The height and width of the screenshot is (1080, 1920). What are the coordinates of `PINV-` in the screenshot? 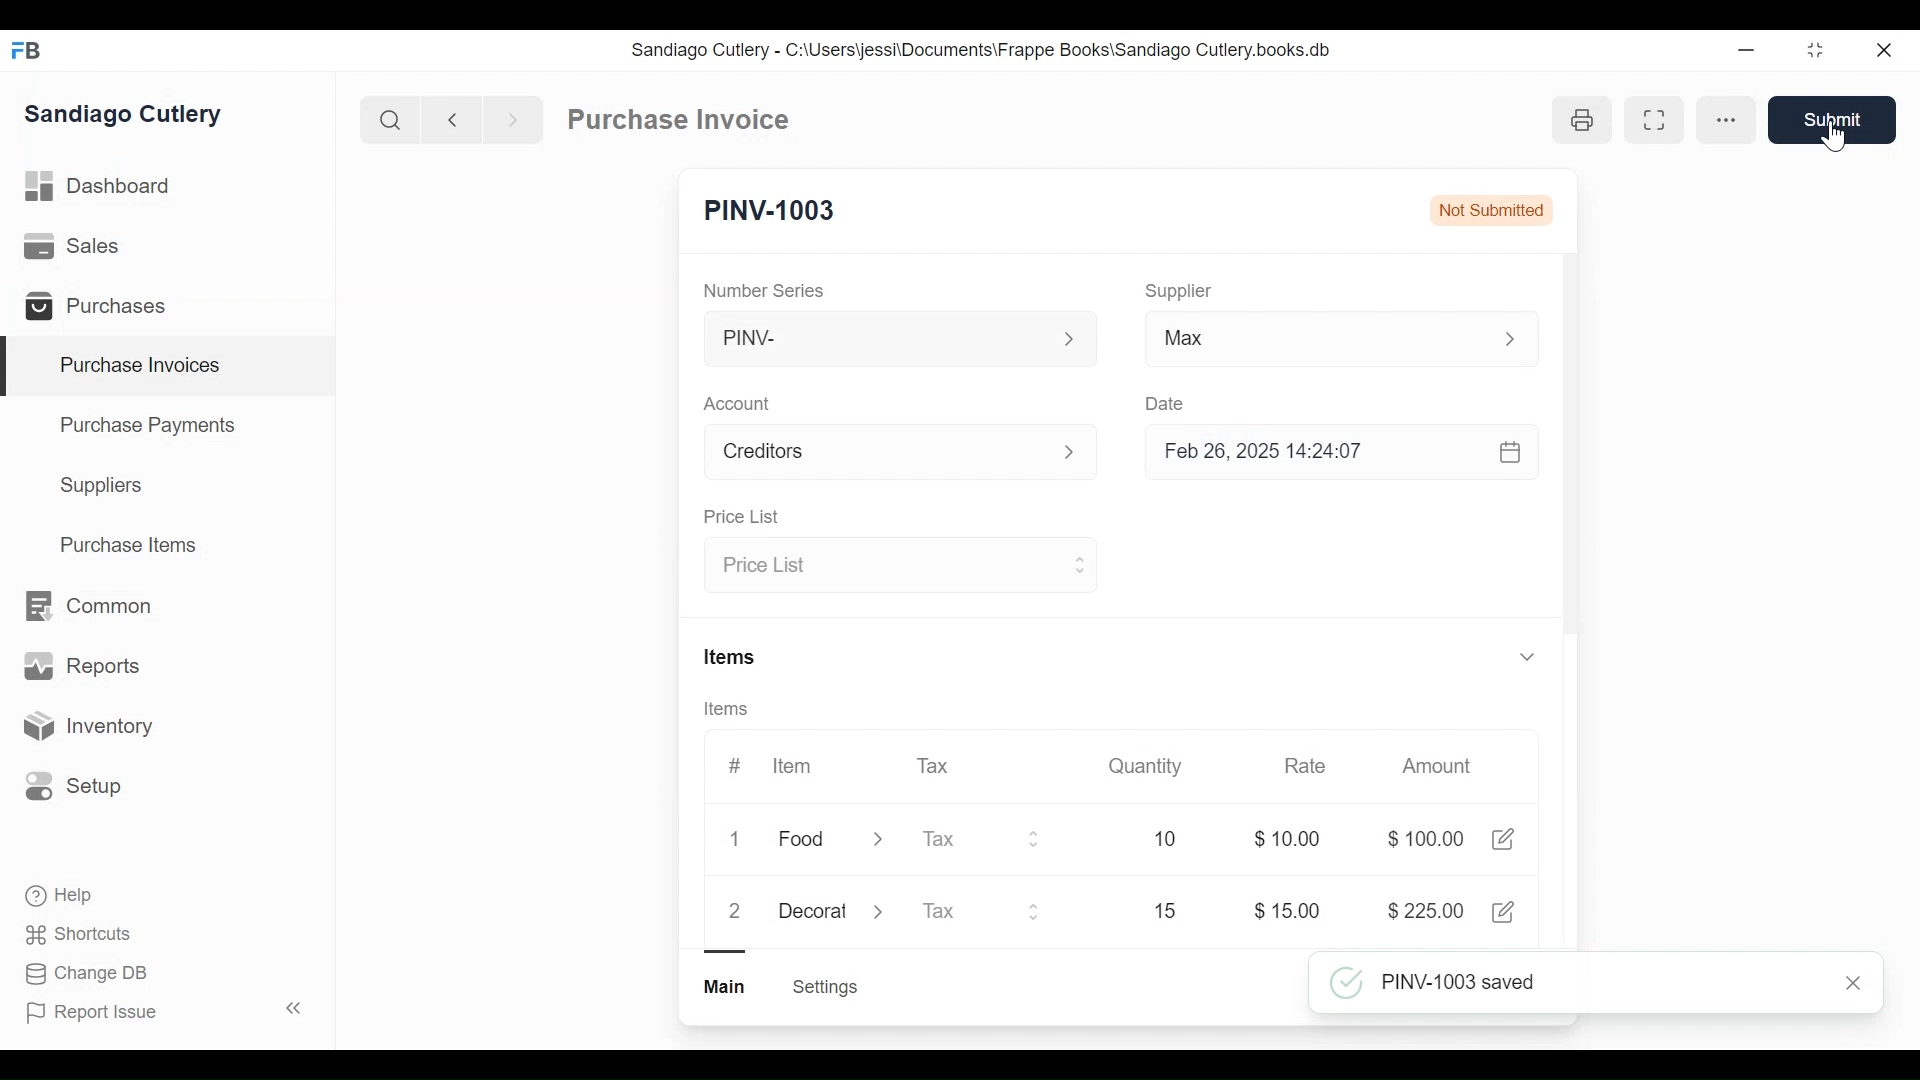 It's located at (876, 339).